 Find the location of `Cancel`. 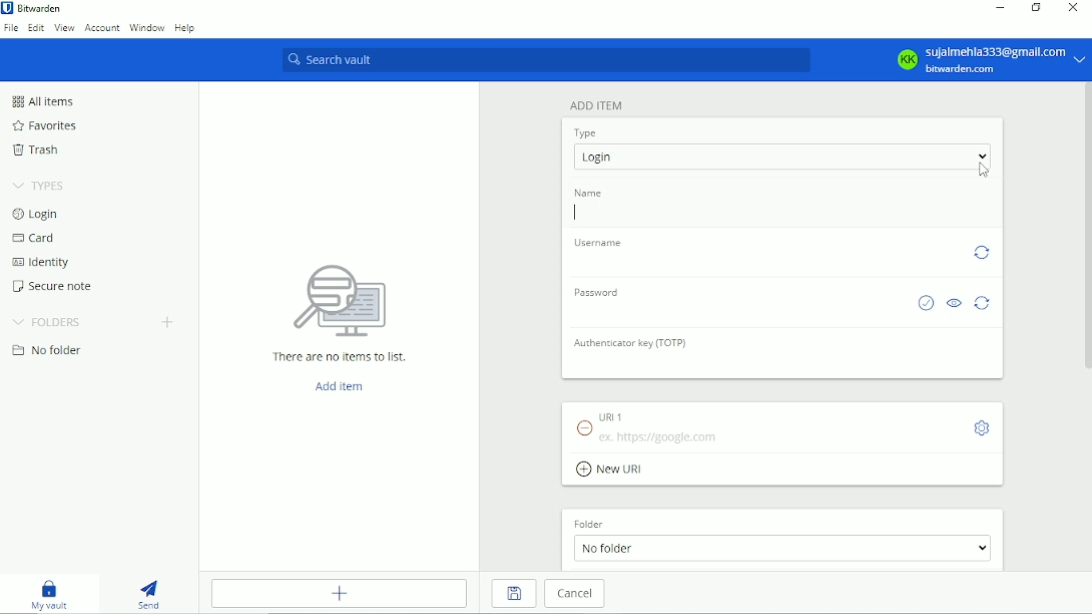

Cancel is located at coordinates (578, 594).